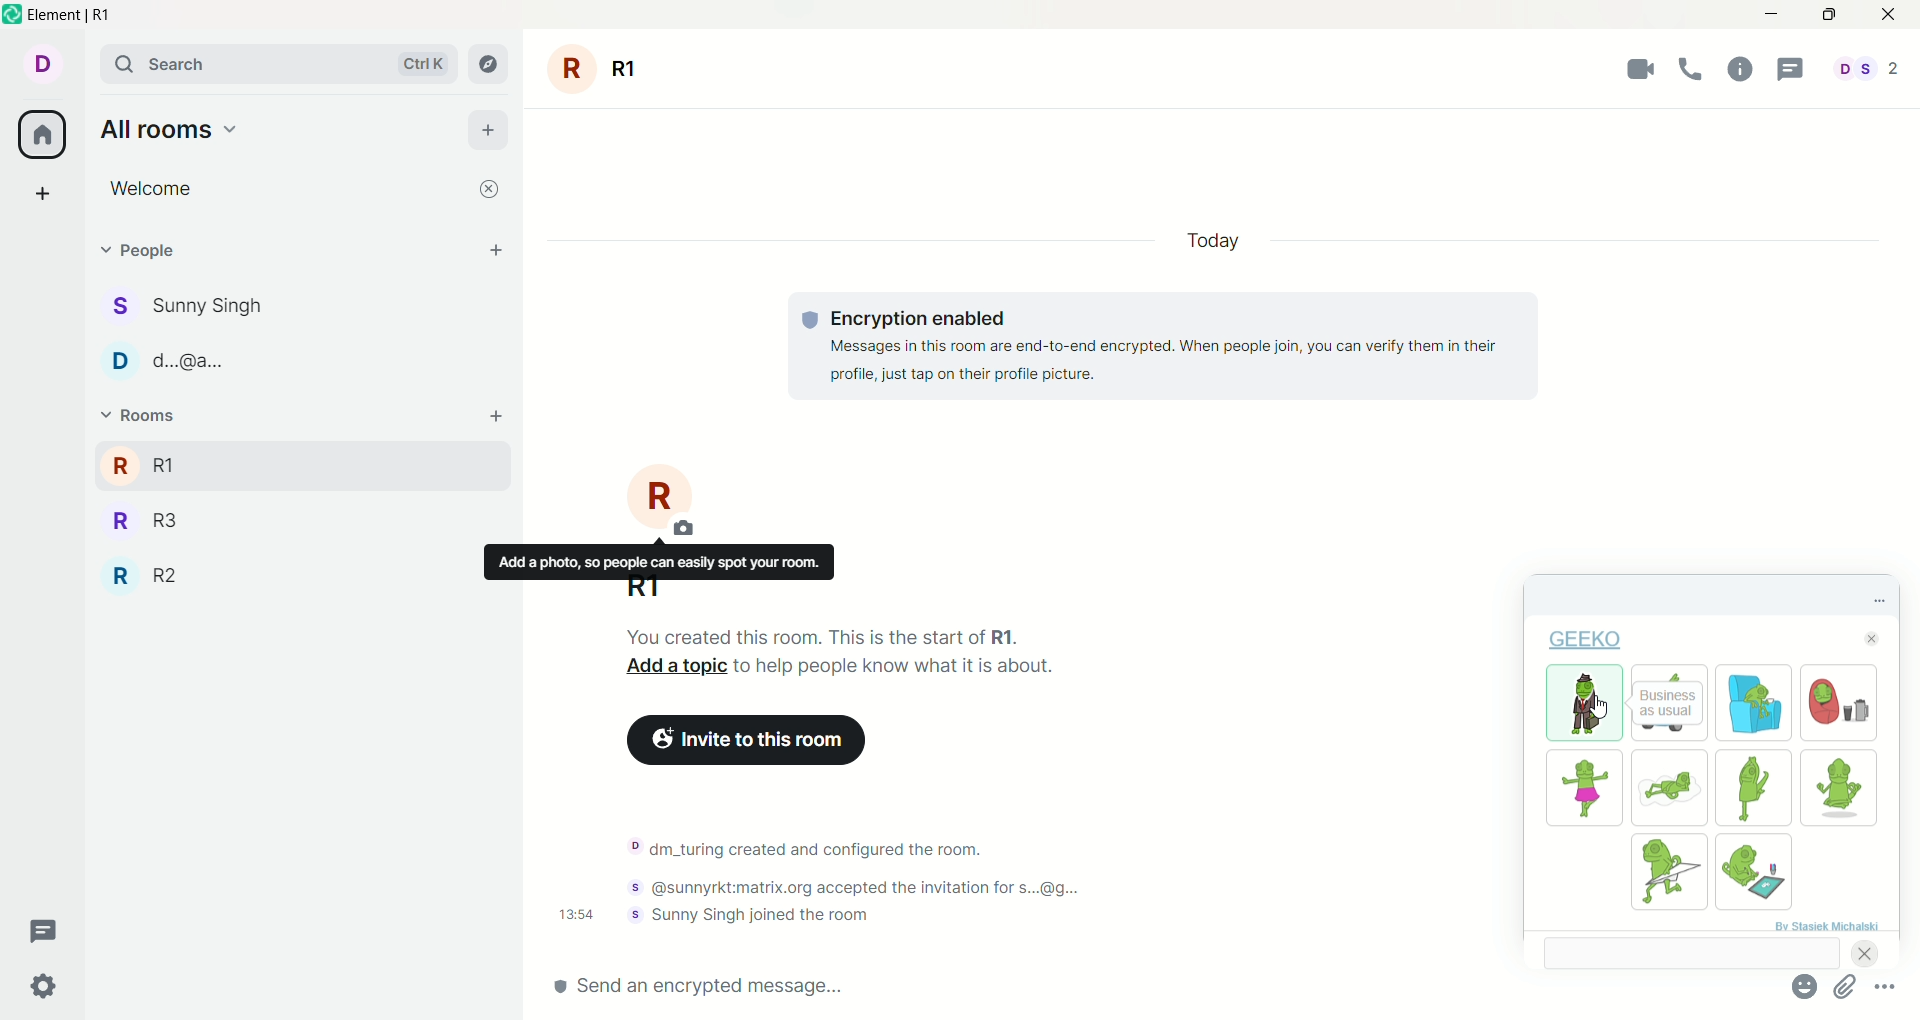  What do you see at coordinates (746, 740) in the screenshot?
I see `Click to invite more people to this room` at bounding box center [746, 740].